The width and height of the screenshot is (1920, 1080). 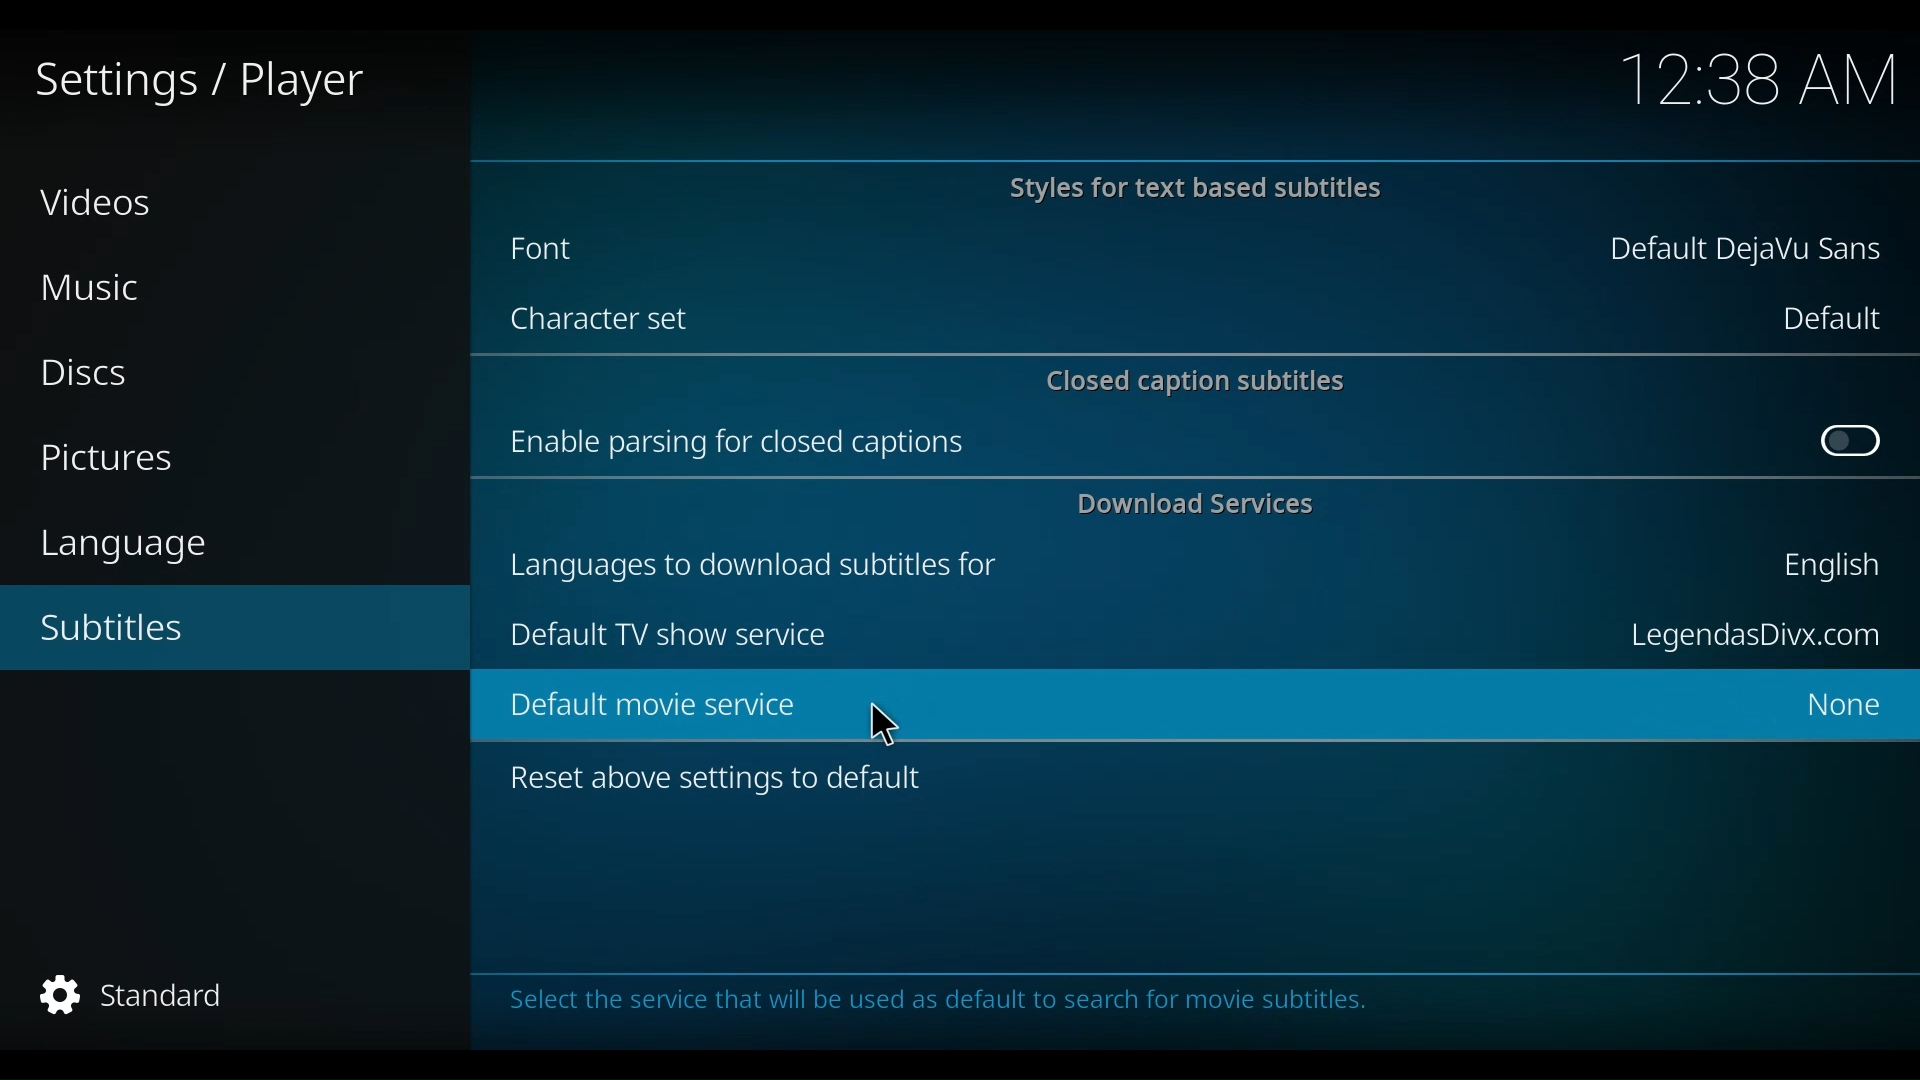 I want to click on Subtitles, so click(x=137, y=628).